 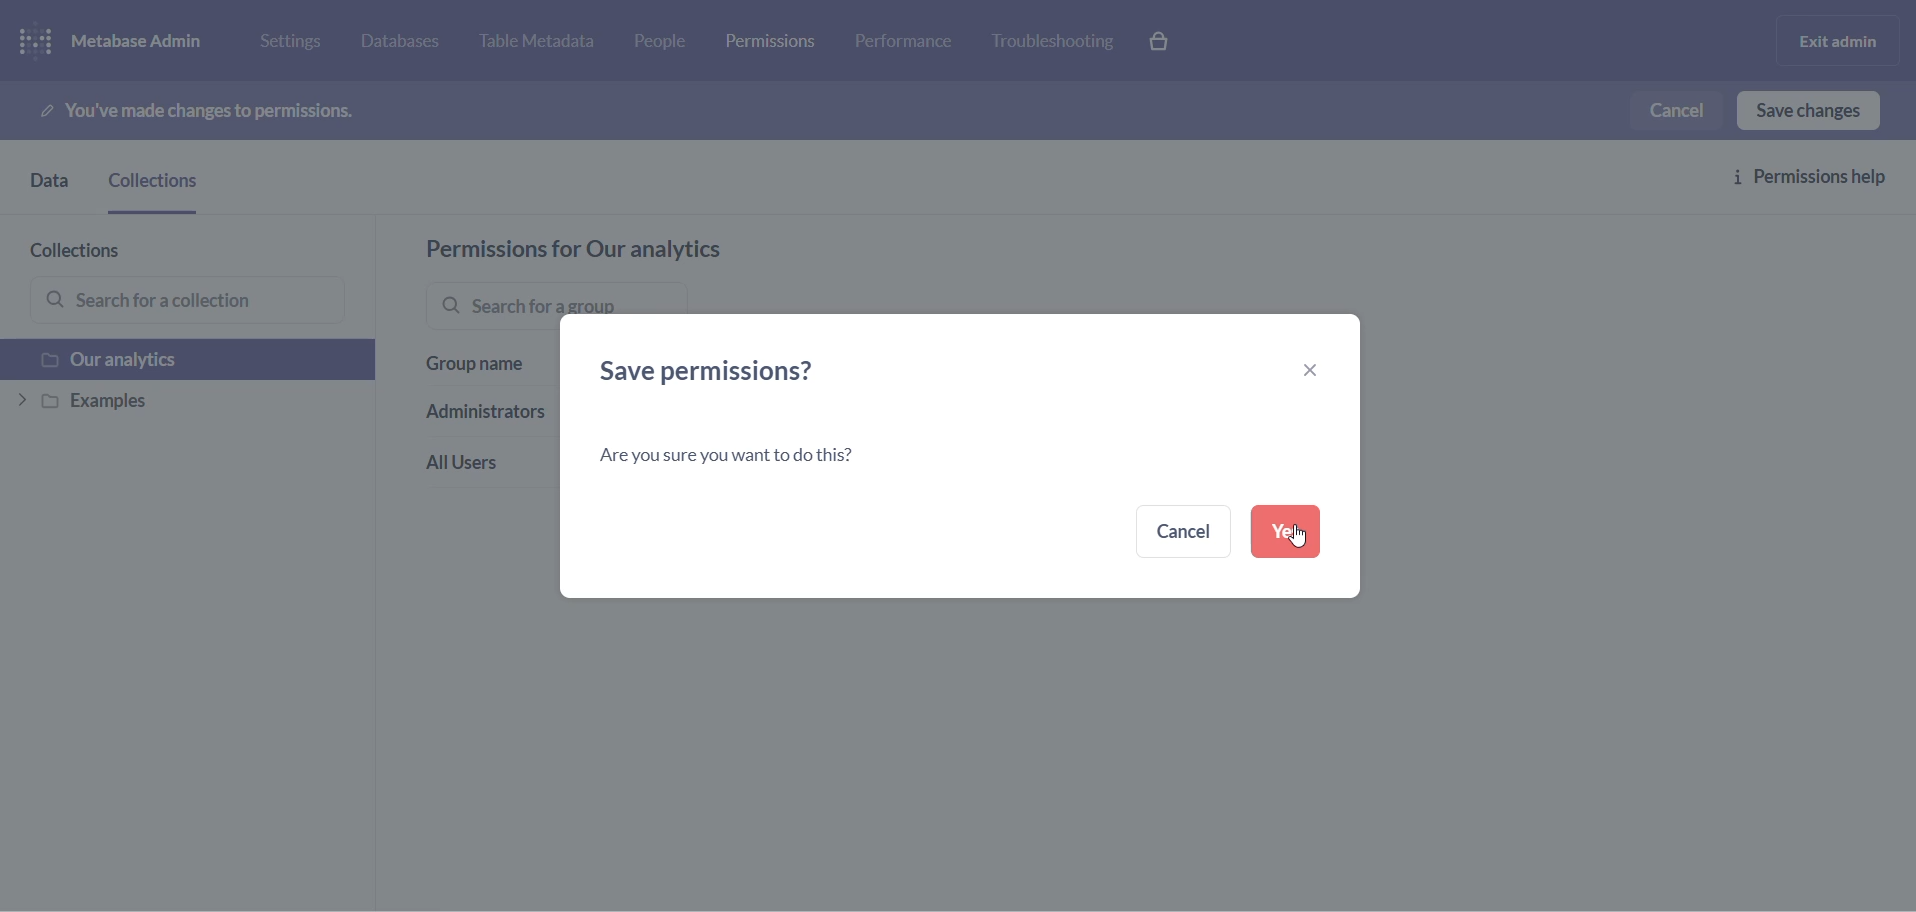 I want to click on paid version, so click(x=1168, y=40).